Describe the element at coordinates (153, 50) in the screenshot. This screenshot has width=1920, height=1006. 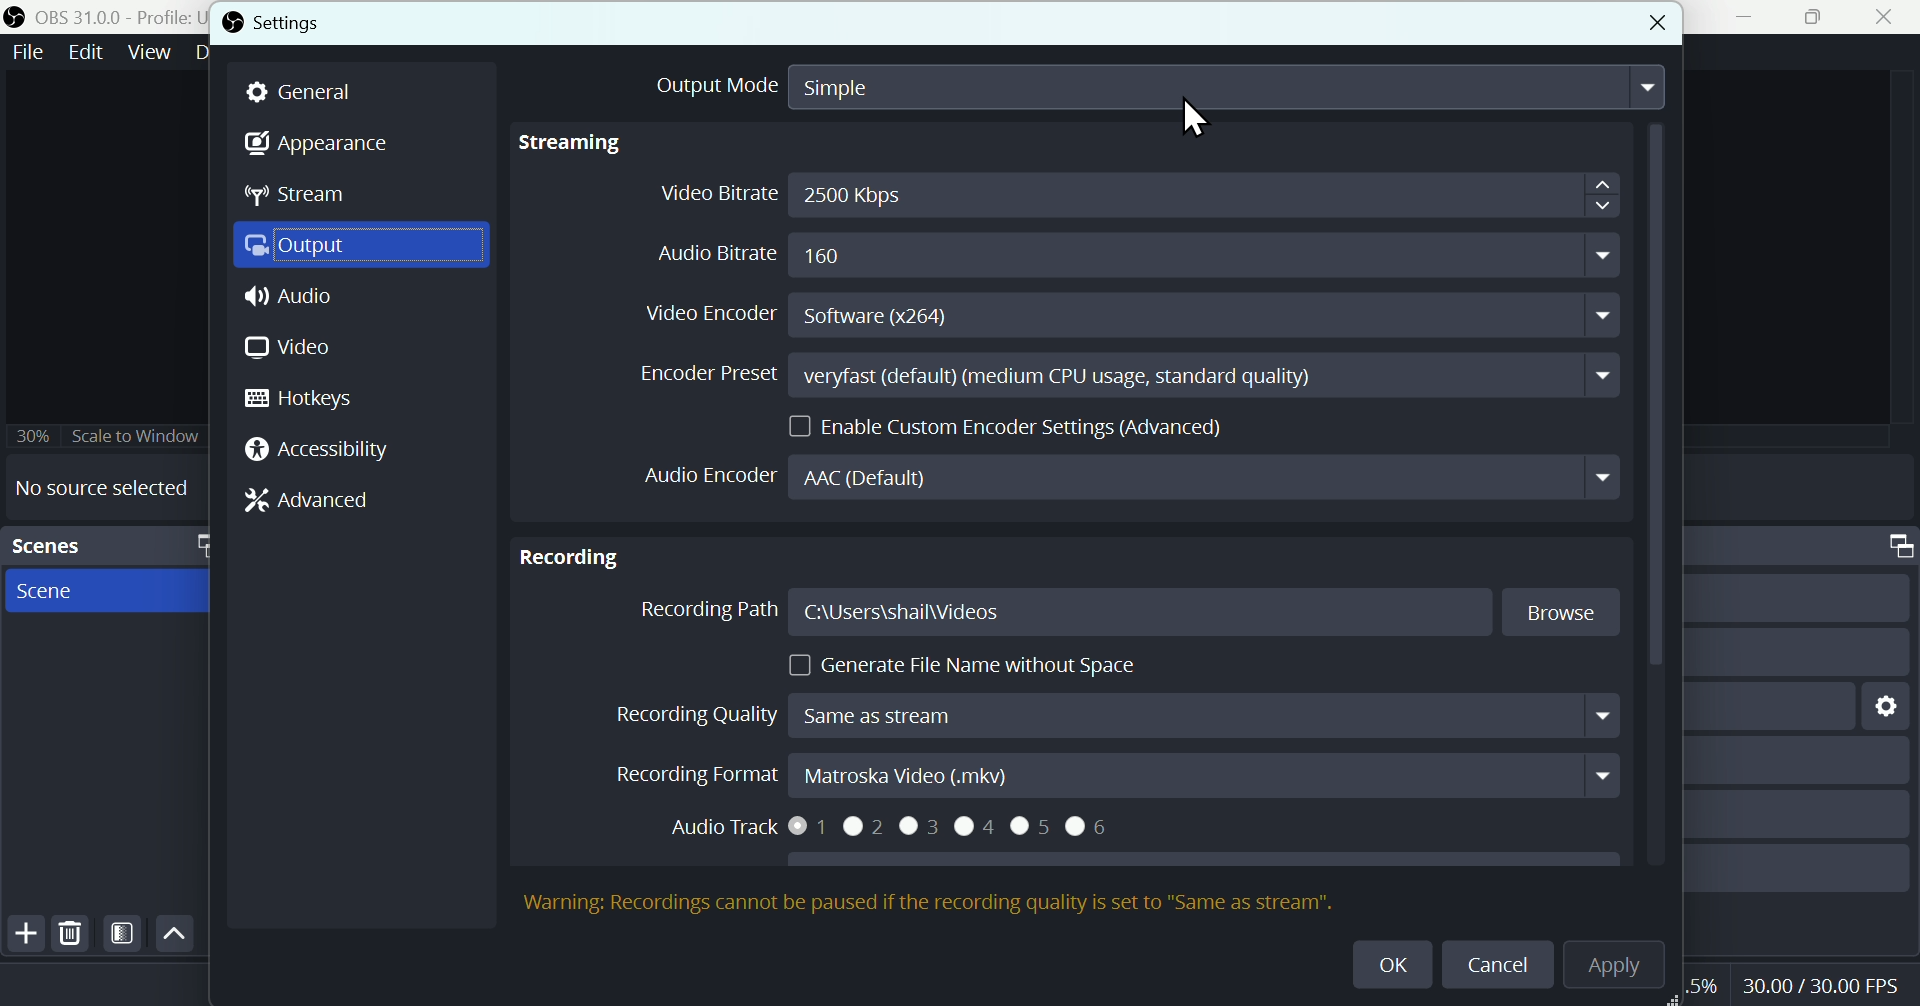
I see `View` at that location.